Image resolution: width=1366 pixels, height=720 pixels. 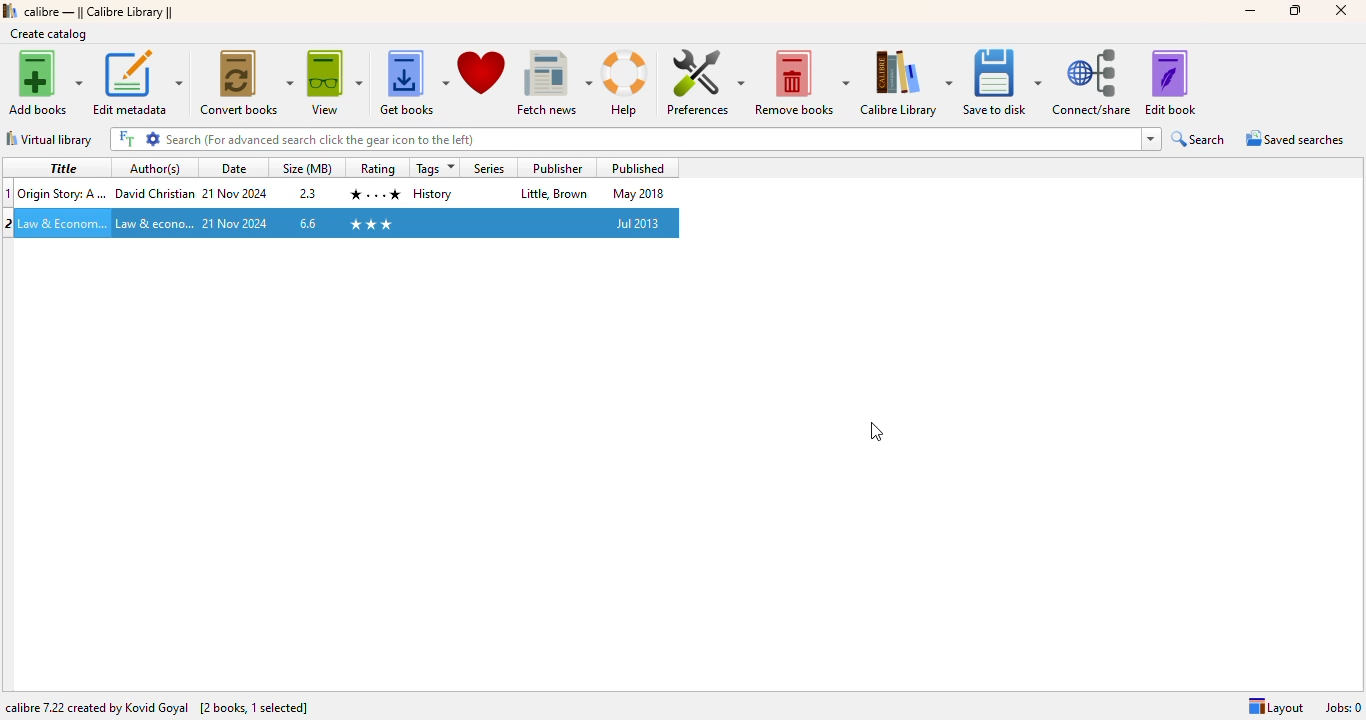 What do you see at coordinates (702, 83) in the screenshot?
I see `preferences` at bounding box center [702, 83].